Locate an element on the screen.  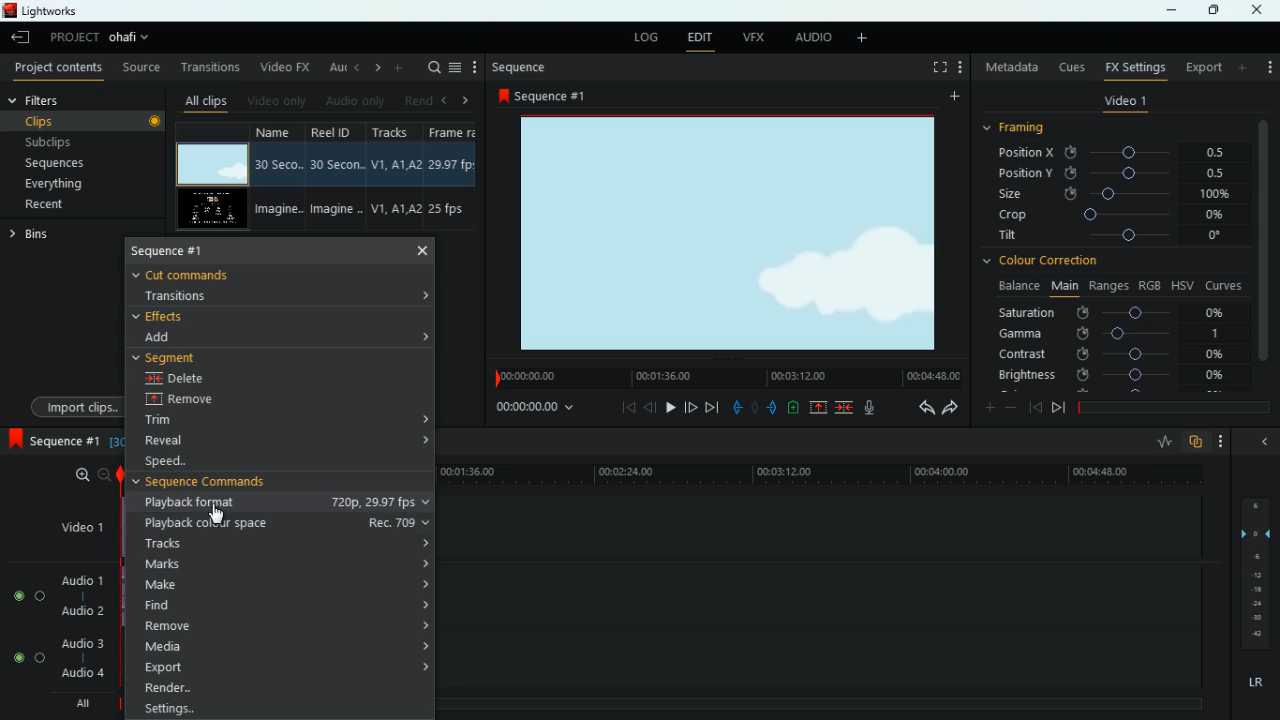
project is located at coordinates (102, 37).